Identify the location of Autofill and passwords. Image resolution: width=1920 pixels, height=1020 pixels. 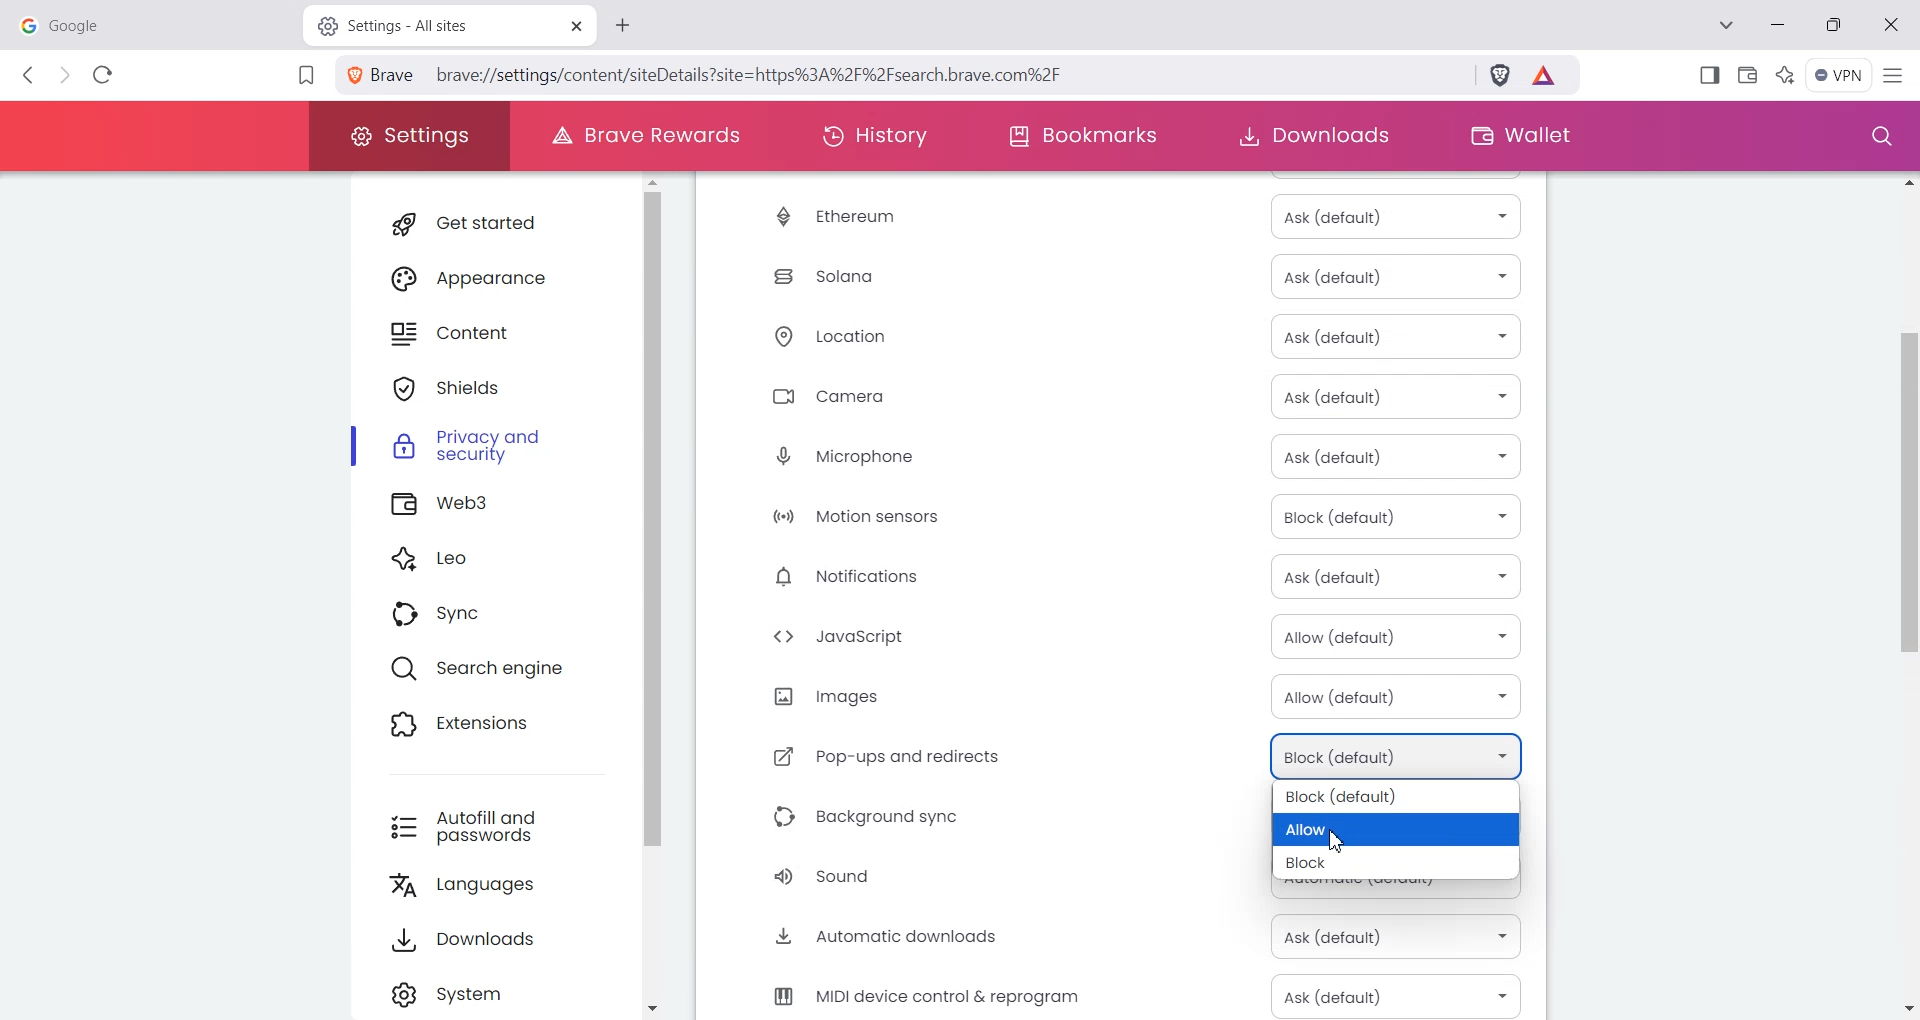
(500, 827).